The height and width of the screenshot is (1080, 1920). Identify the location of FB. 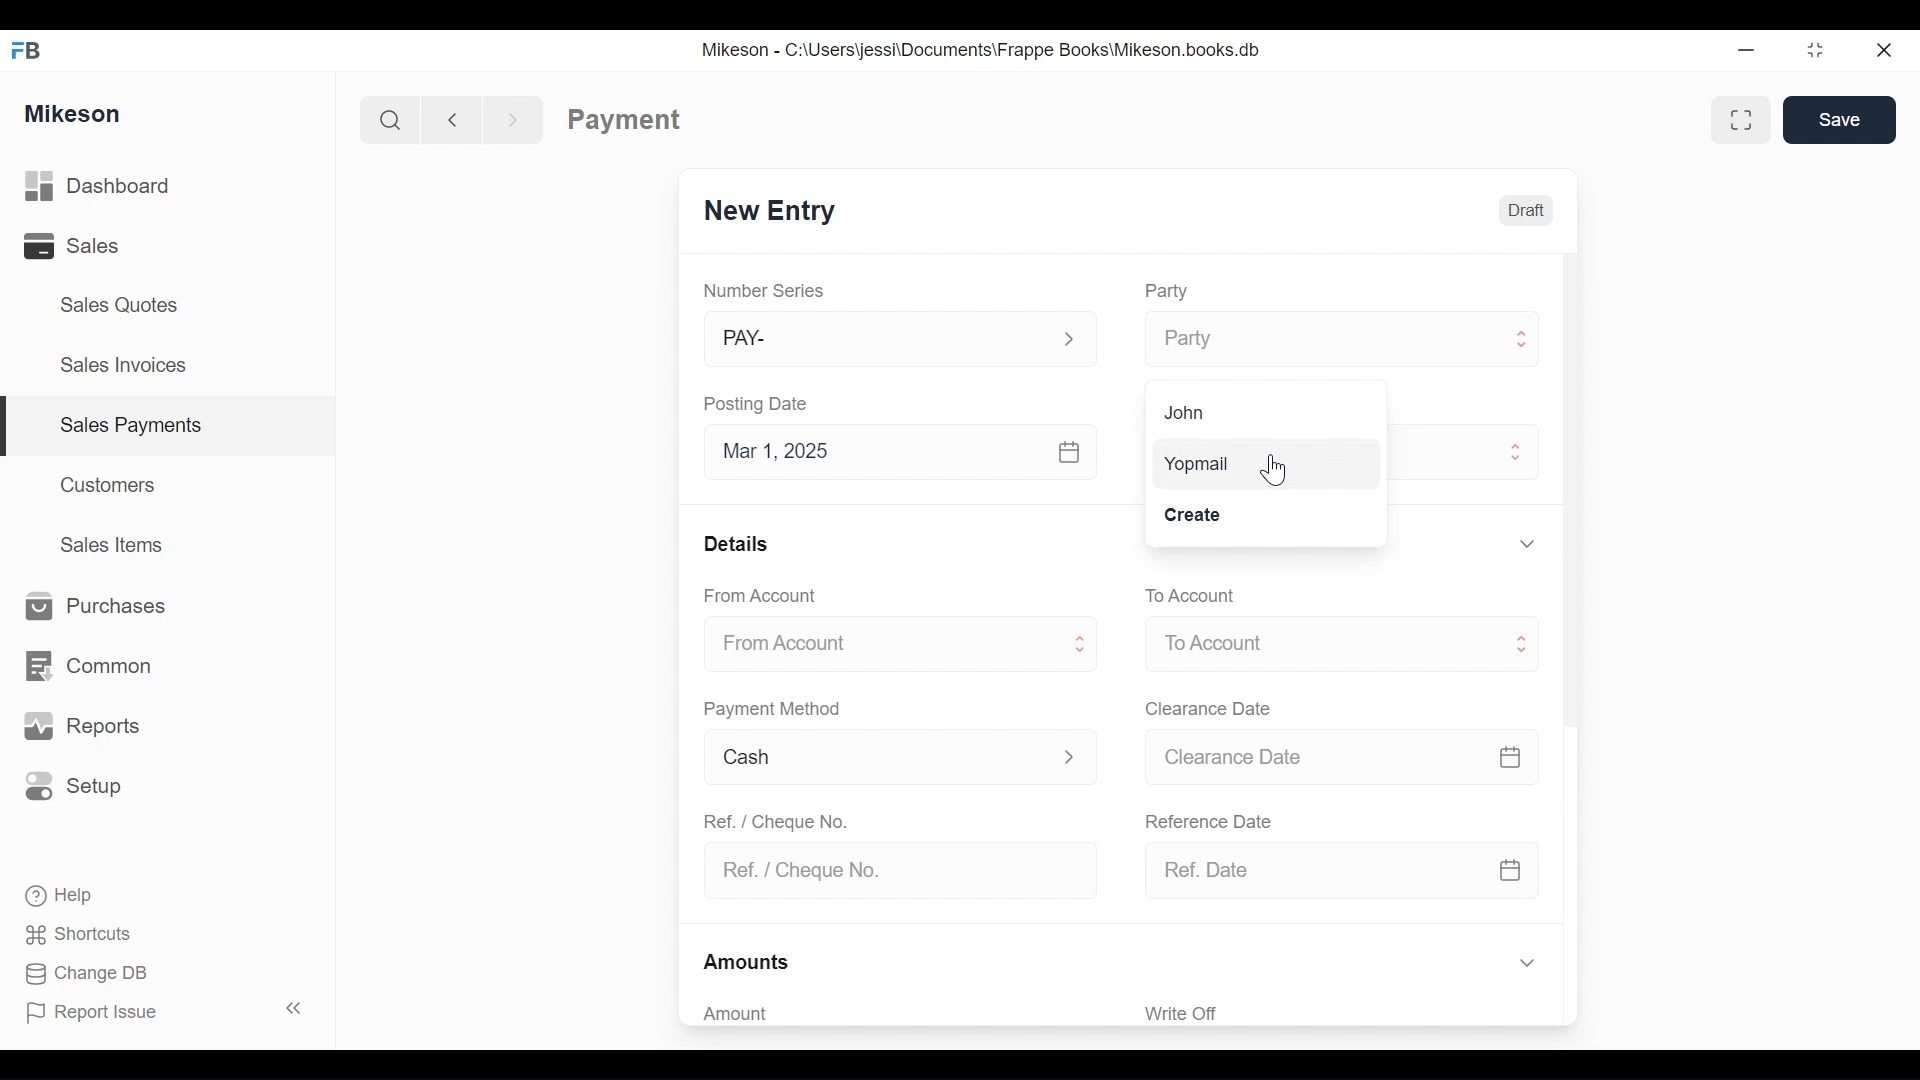
(32, 47).